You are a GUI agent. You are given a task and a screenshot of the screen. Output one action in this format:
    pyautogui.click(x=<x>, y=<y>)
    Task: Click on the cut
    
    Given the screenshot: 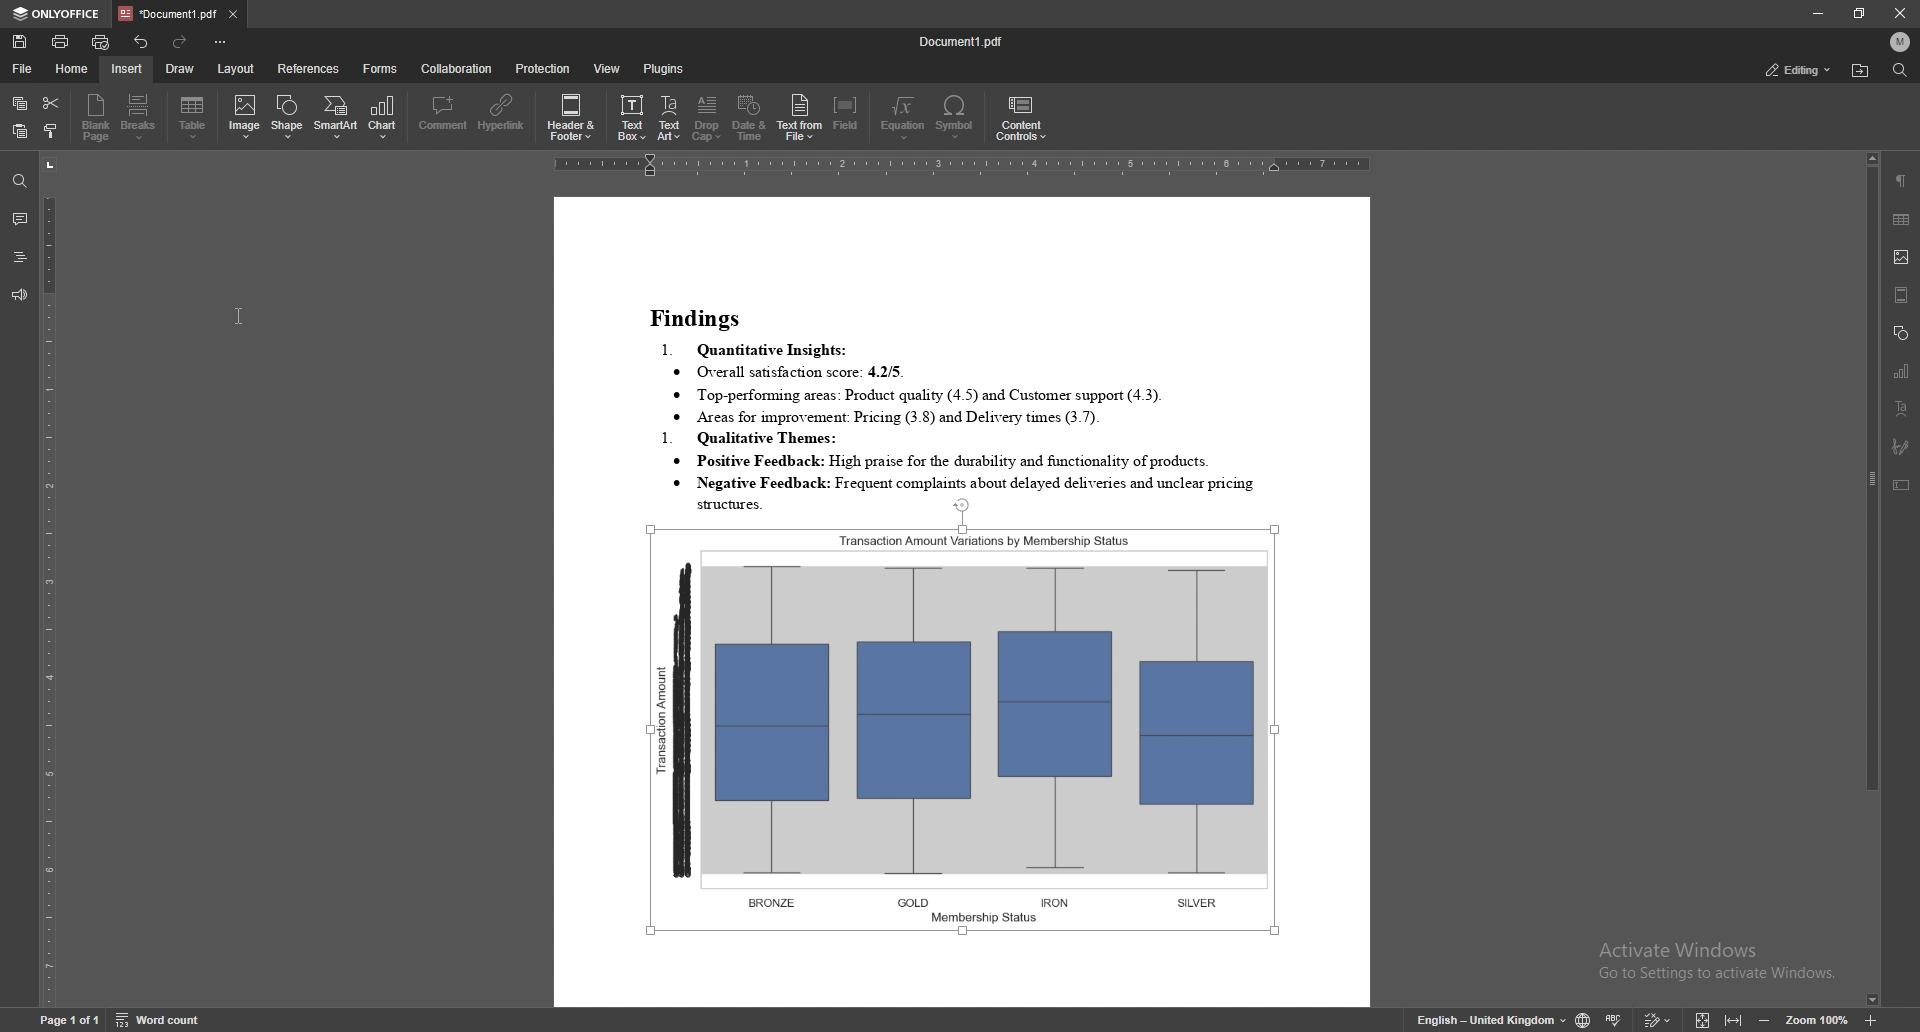 What is the action you would take?
    pyautogui.click(x=52, y=101)
    